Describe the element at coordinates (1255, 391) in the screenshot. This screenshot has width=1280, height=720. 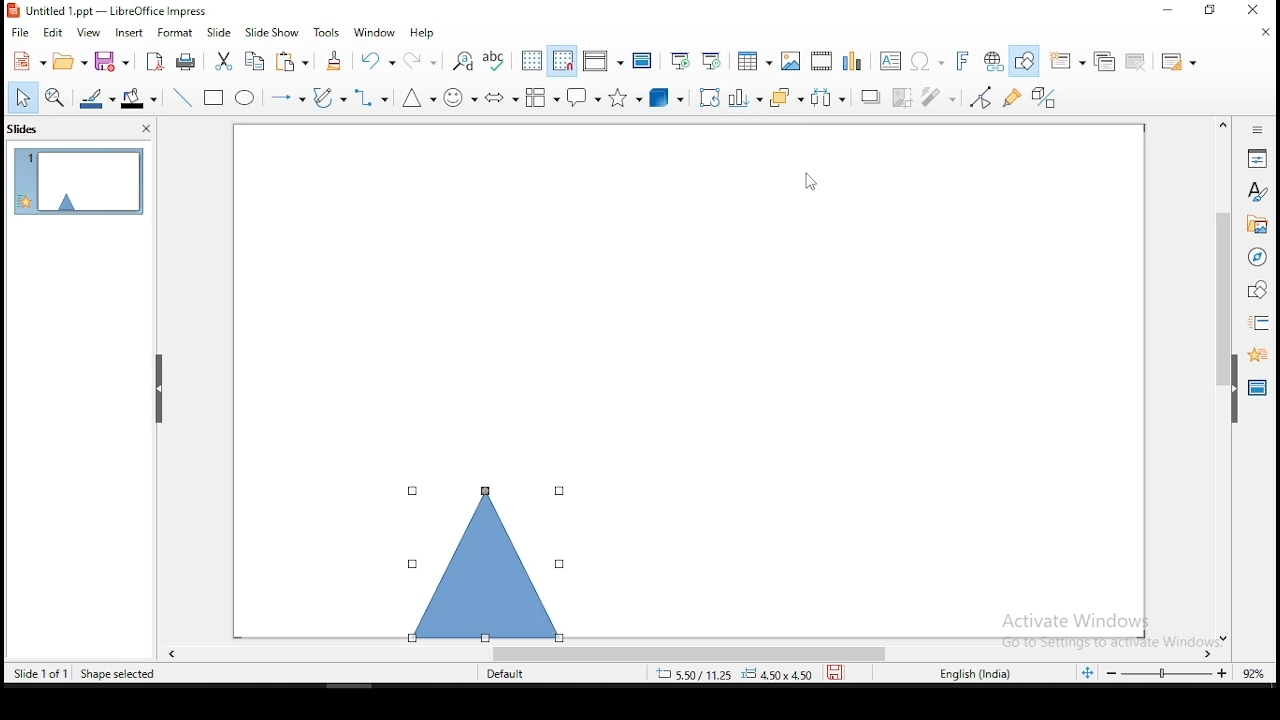
I see `master slides` at that location.